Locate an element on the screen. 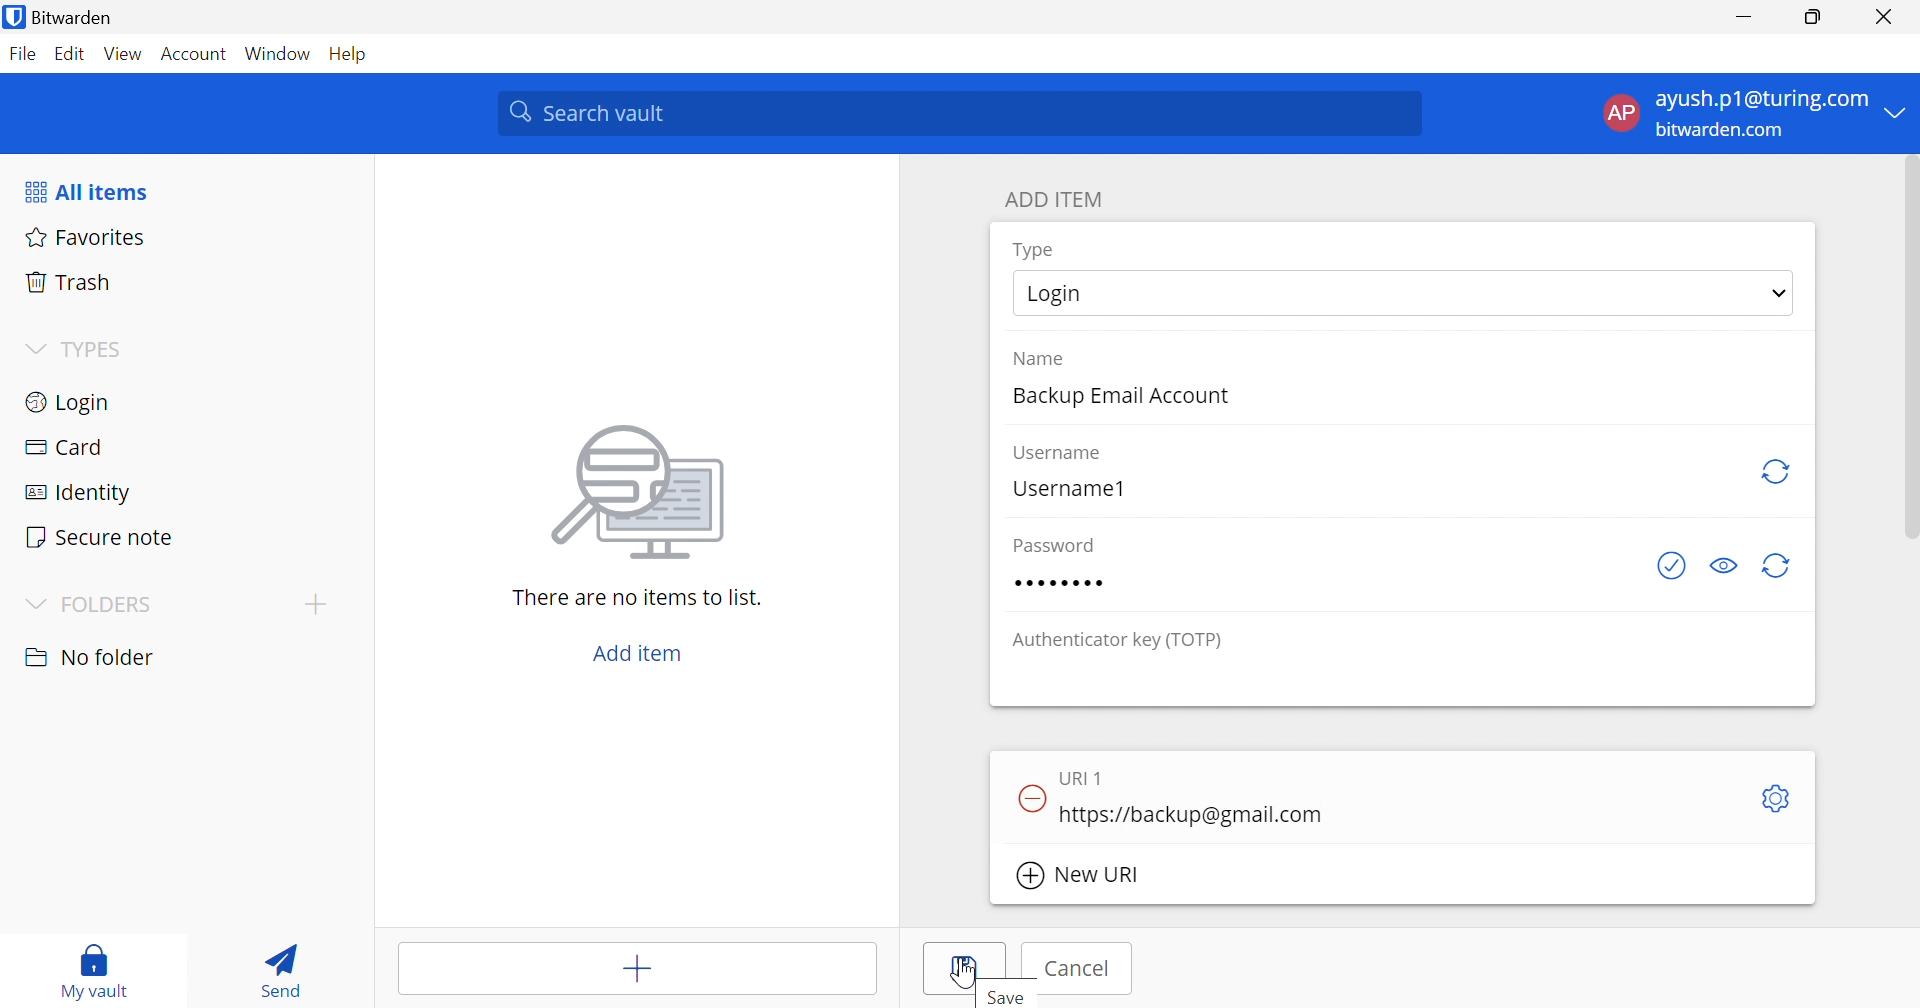  Bitwarden is located at coordinates (72, 16).